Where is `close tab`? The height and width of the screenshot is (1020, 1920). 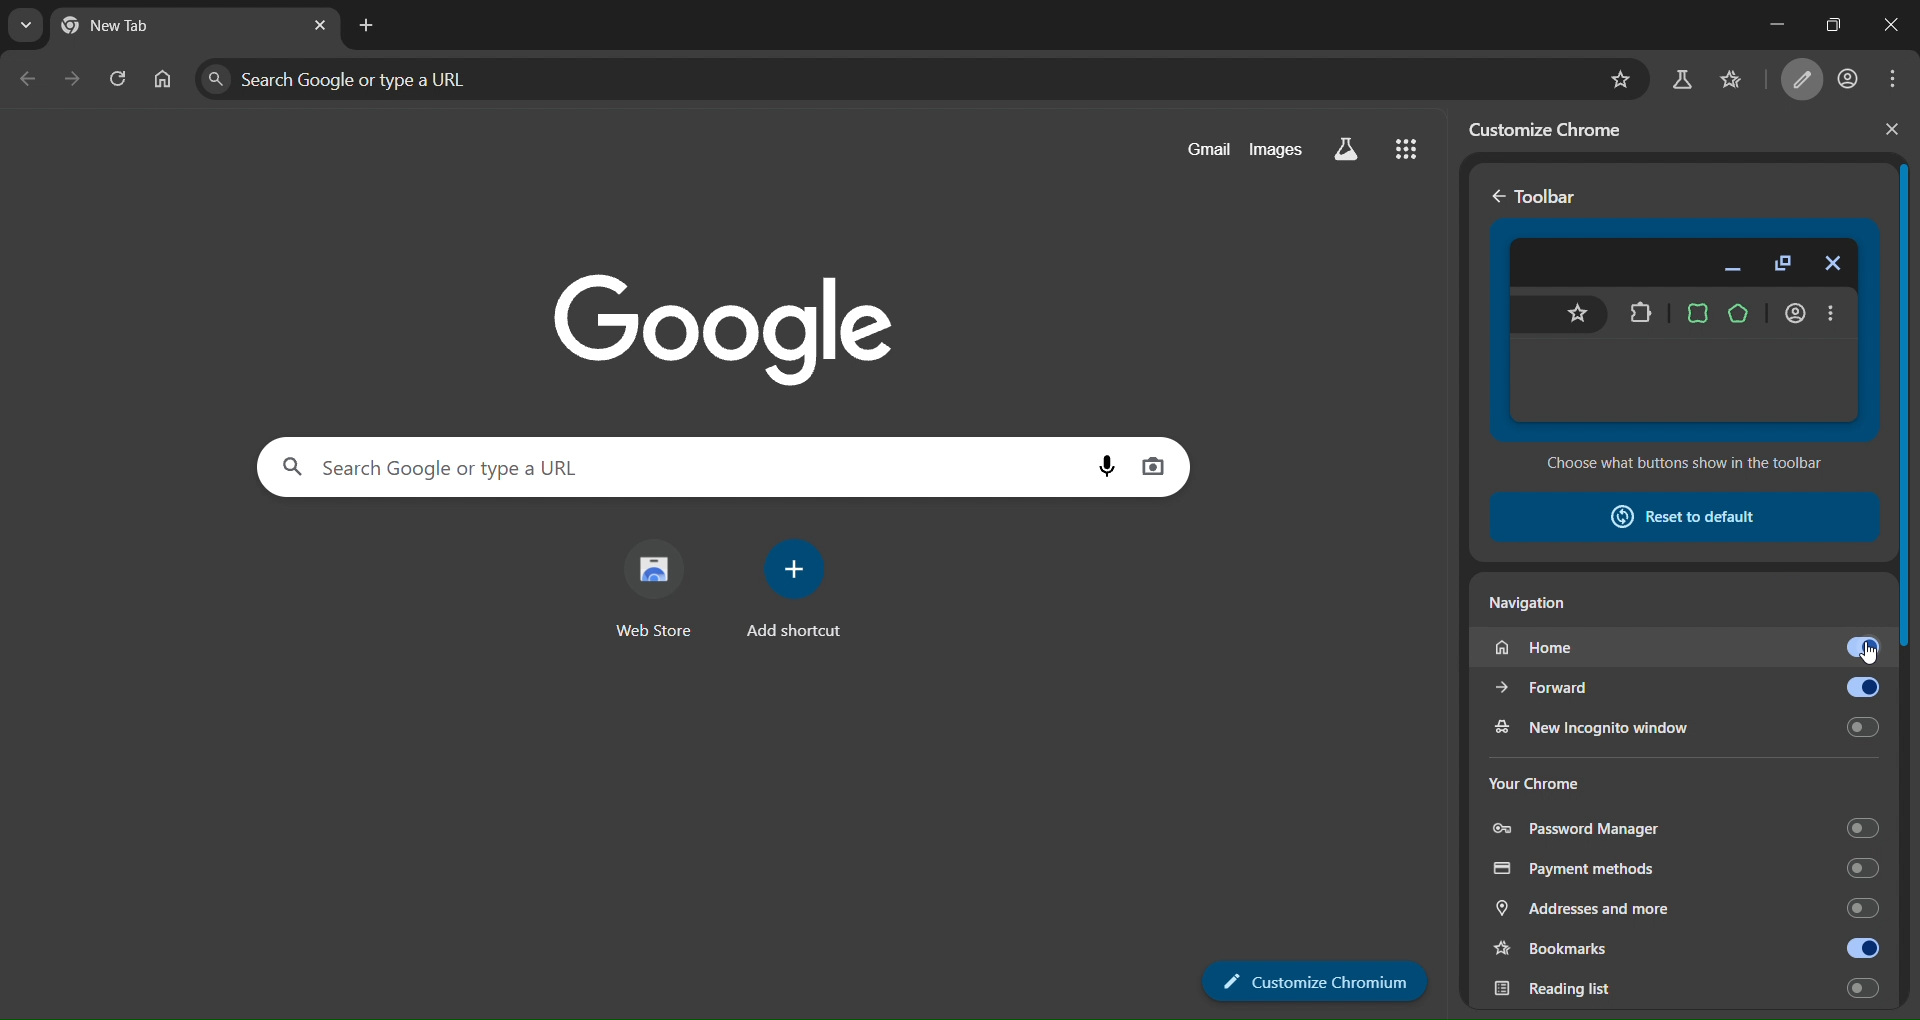
close tab is located at coordinates (322, 26).